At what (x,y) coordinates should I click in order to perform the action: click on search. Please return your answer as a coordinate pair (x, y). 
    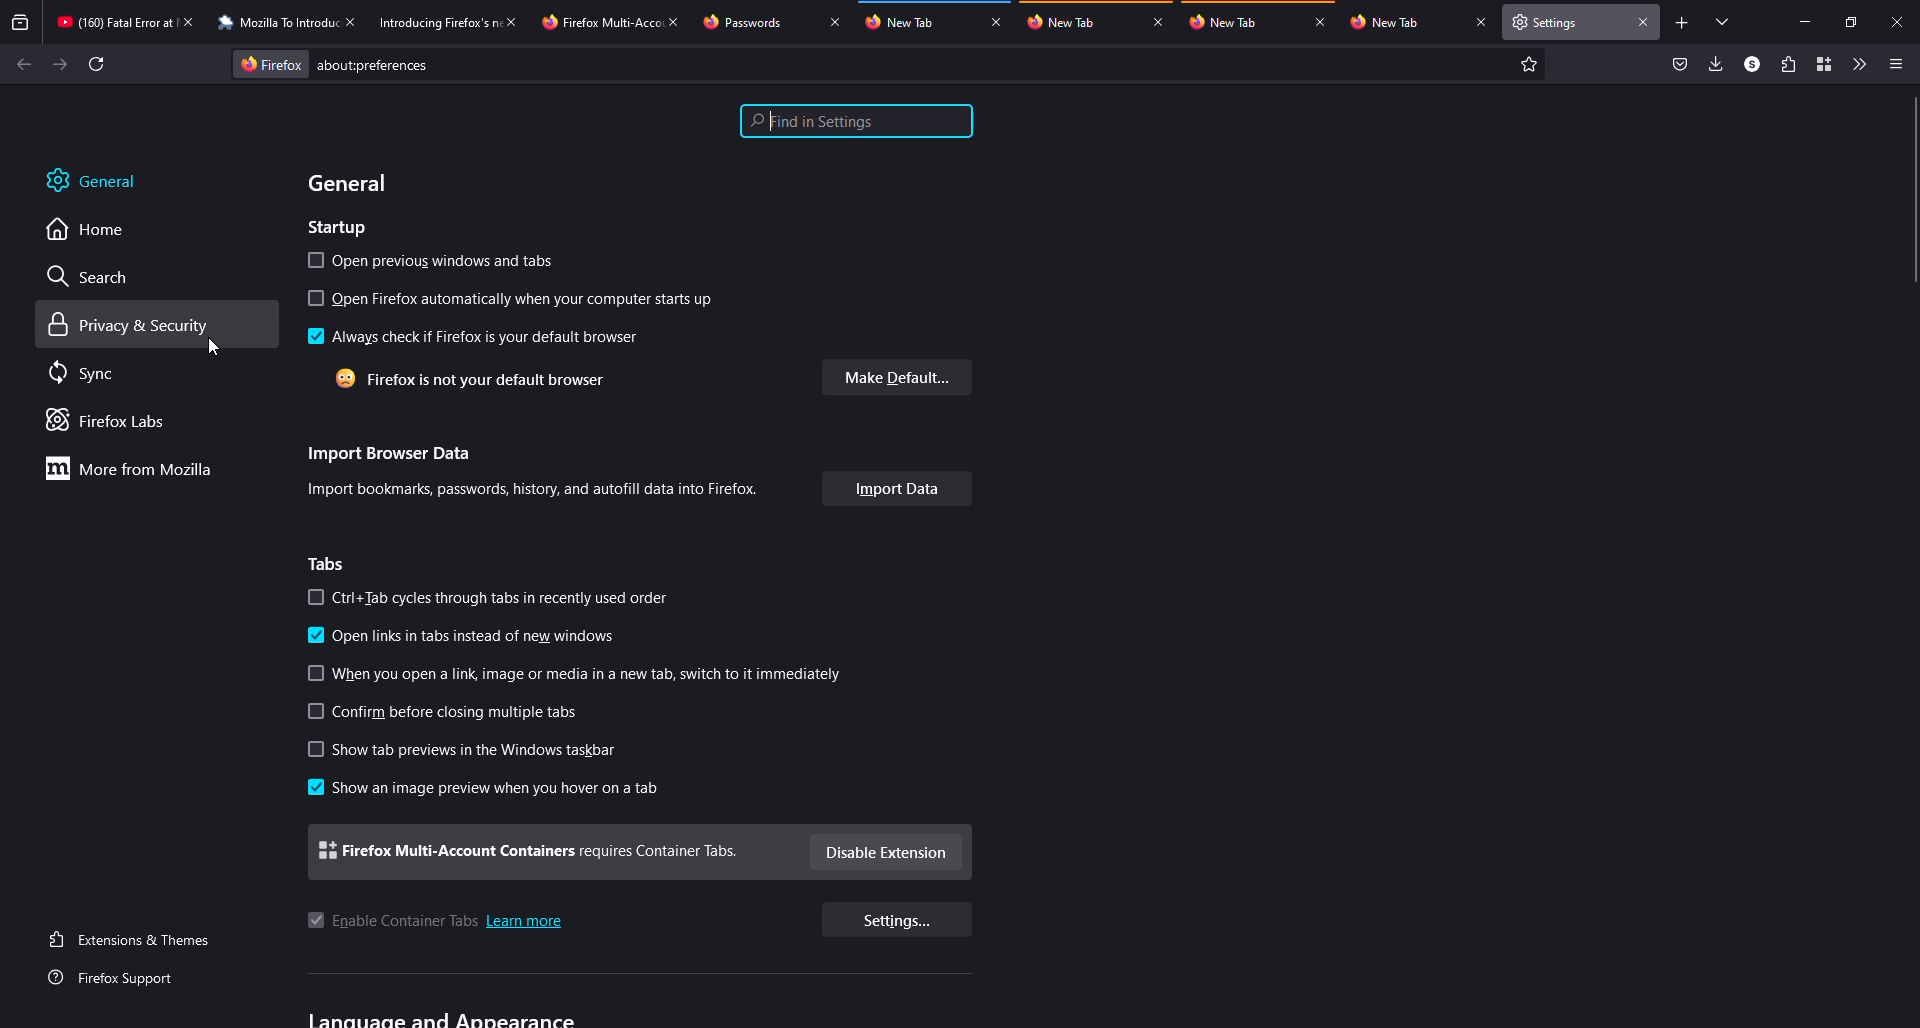
    Looking at the image, I should click on (91, 276).